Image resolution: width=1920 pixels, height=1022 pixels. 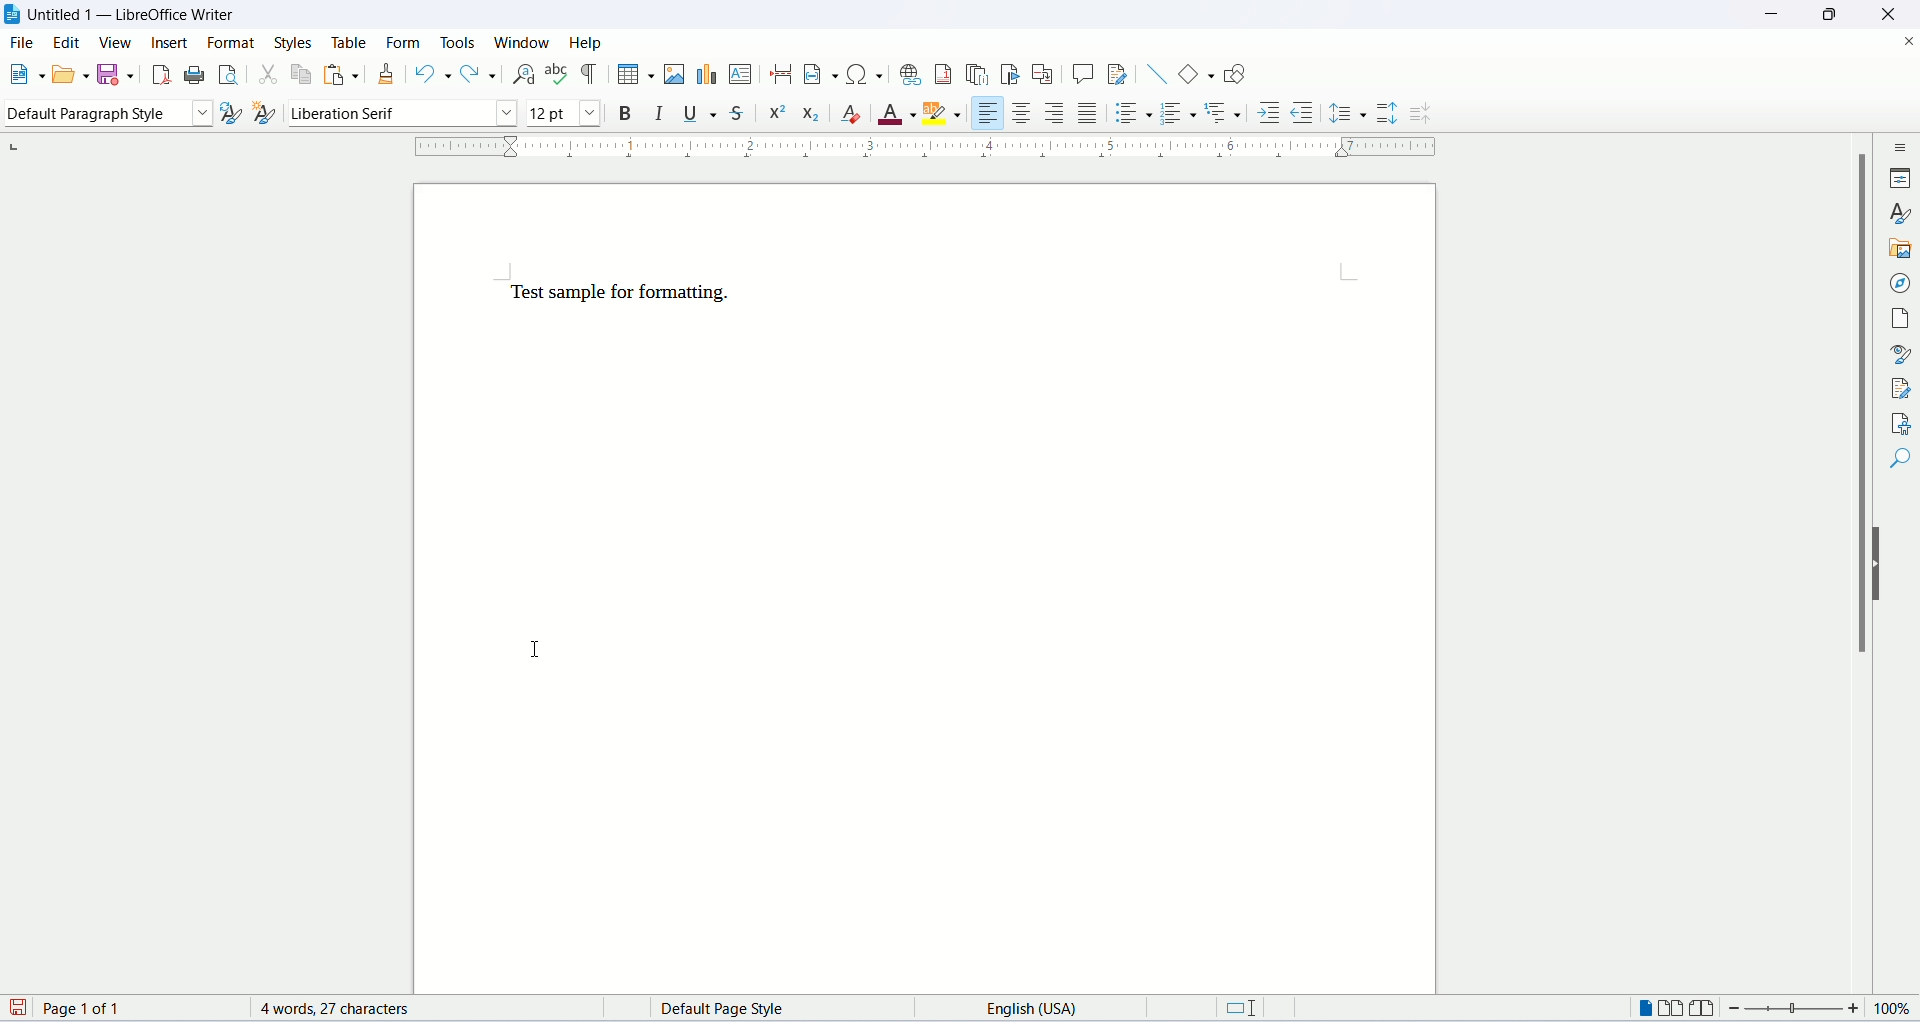 What do you see at coordinates (557, 75) in the screenshot?
I see `spelling` at bounding box center [557, 75].